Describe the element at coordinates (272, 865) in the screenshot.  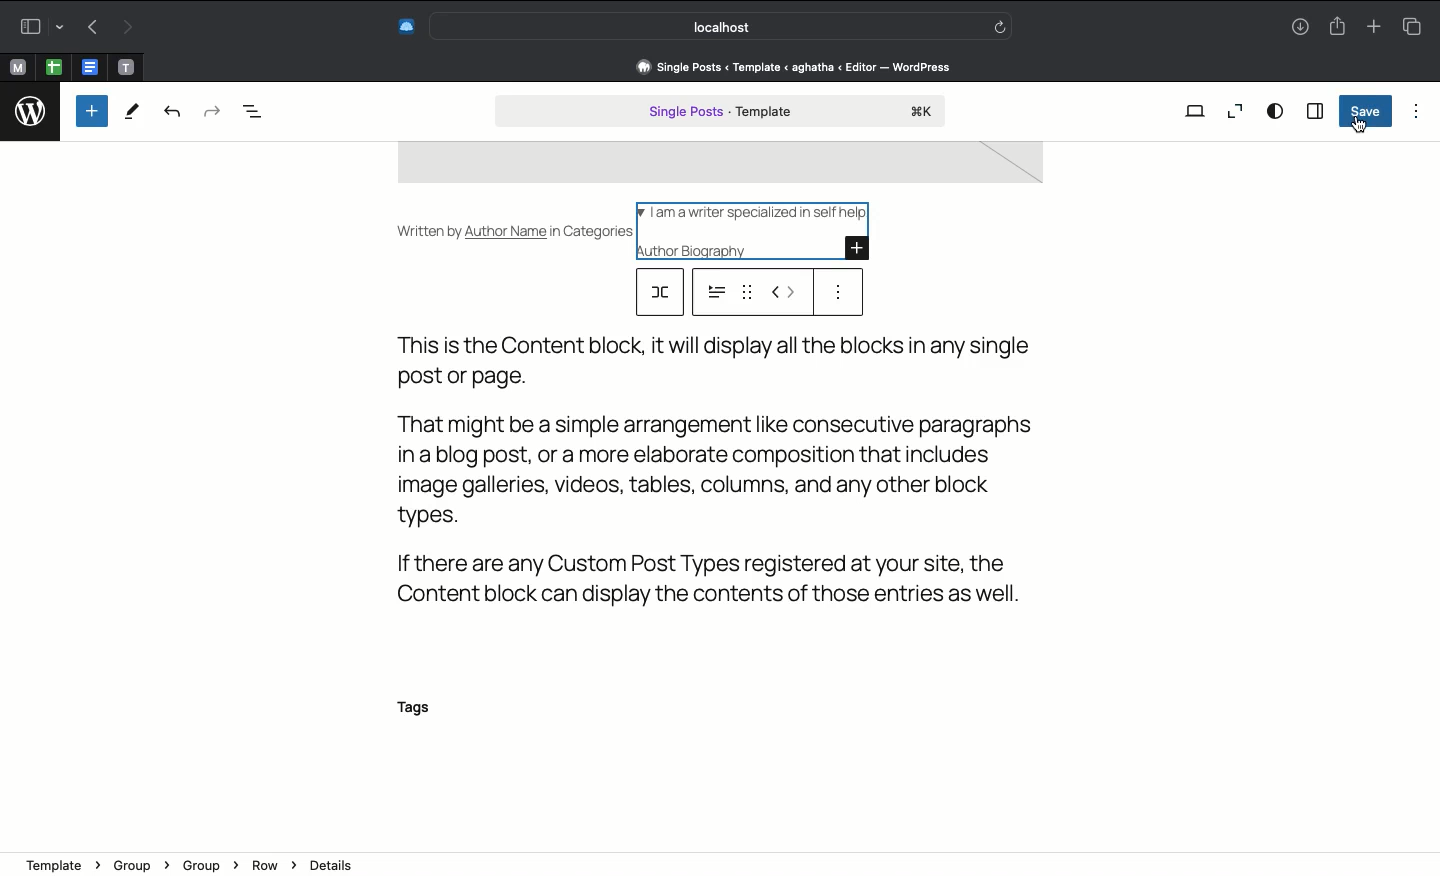
I see `Row` at that location.